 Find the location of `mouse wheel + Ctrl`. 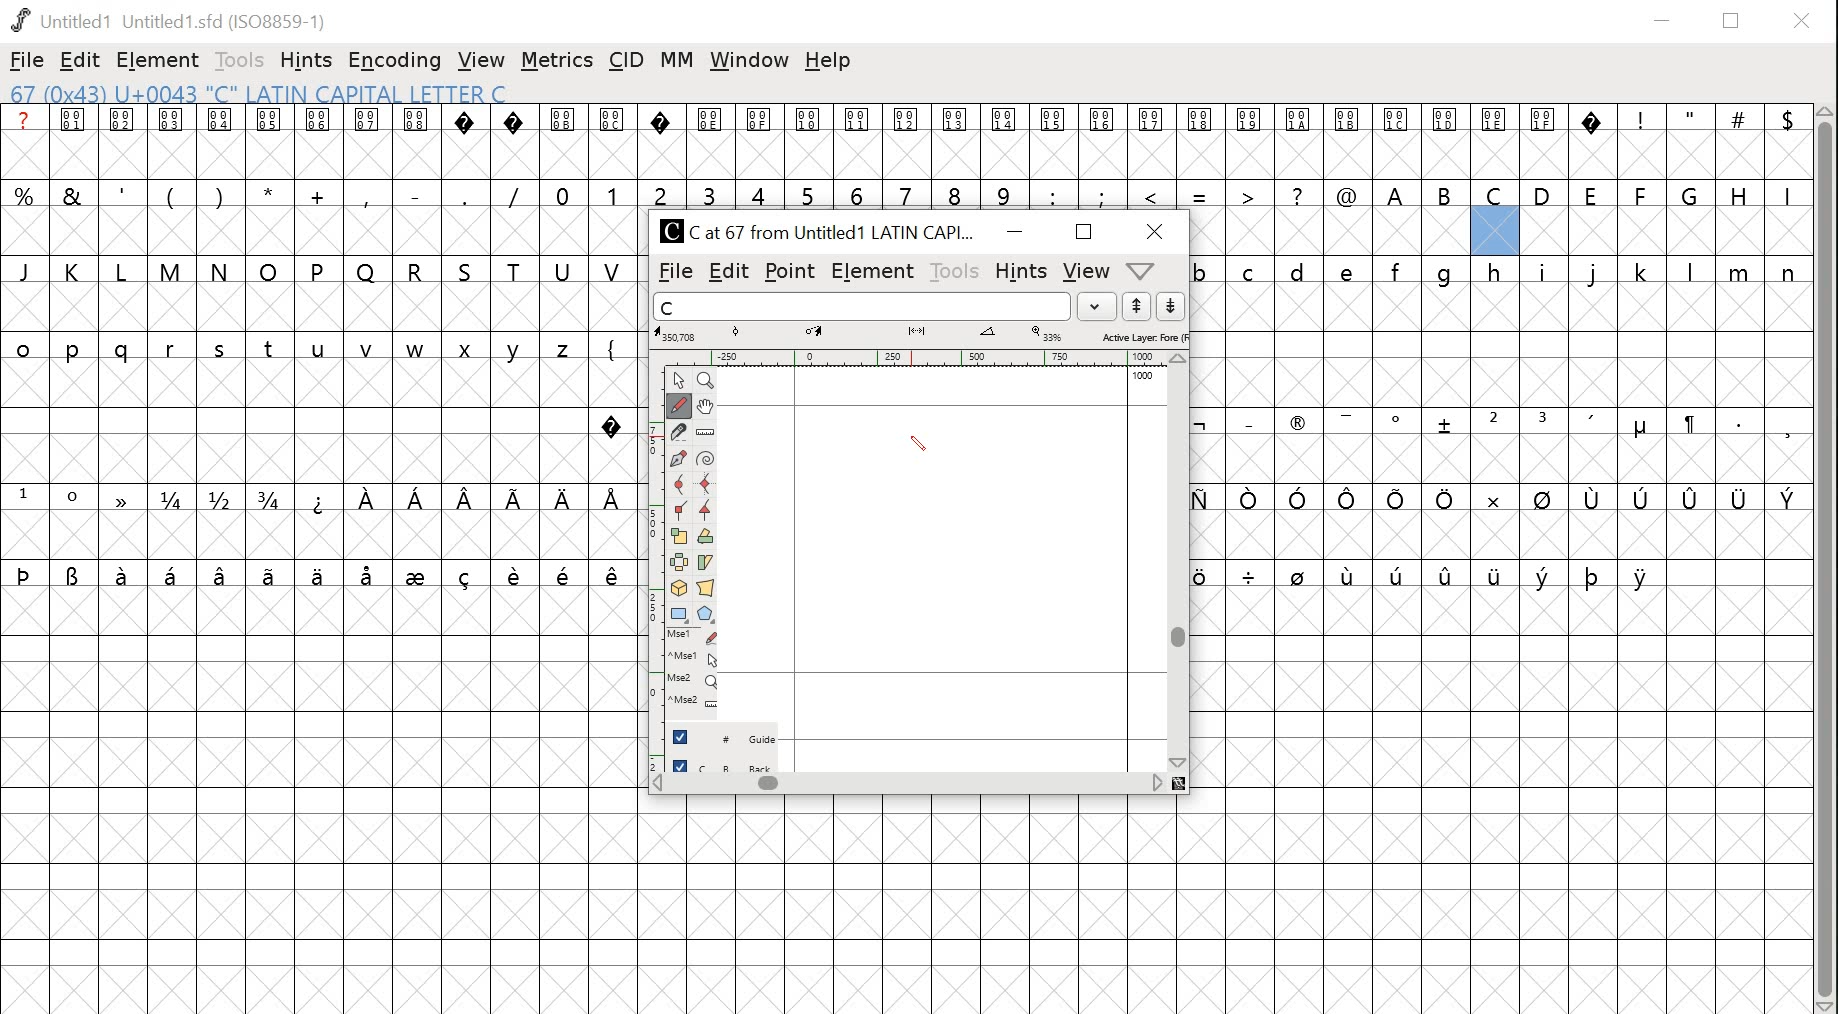

mouse wheel + Ctrl is located at coordinates (695, 704).